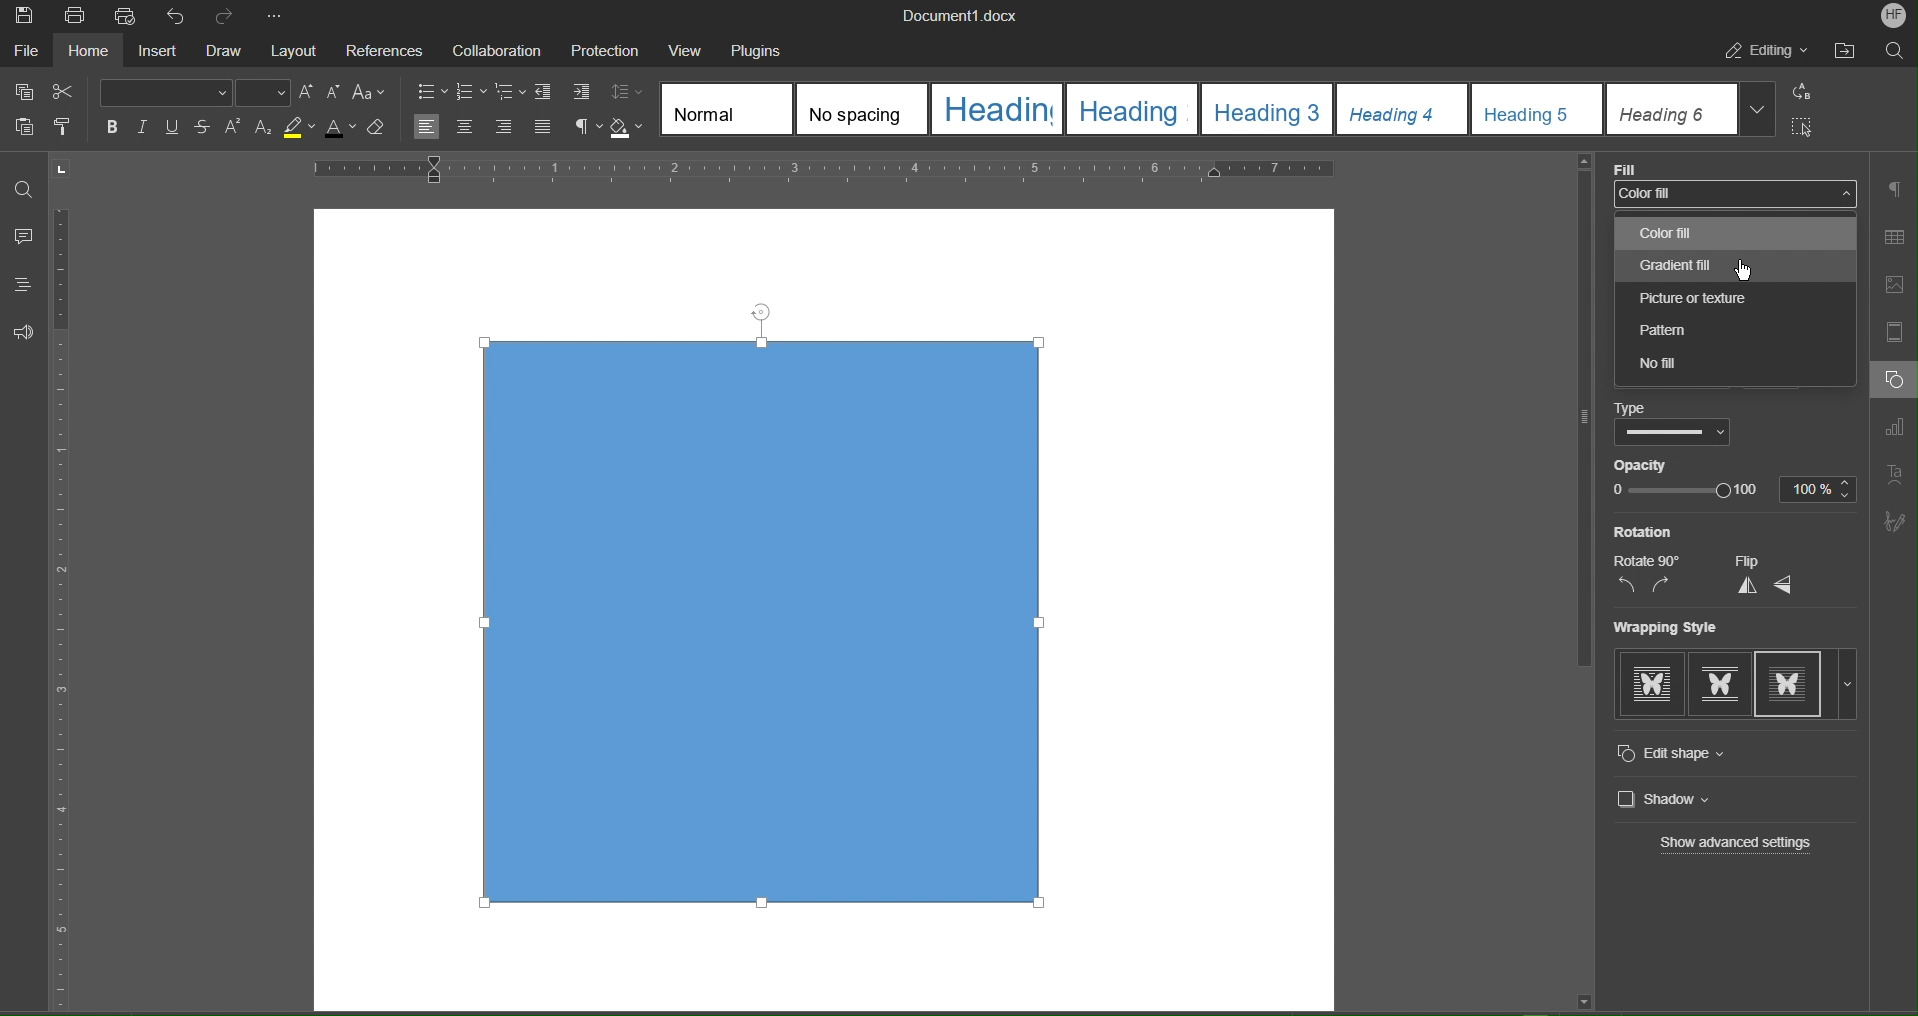  Describe the element at coordinates (1895, 522) in the screenshot. I see `Signature` at that location.